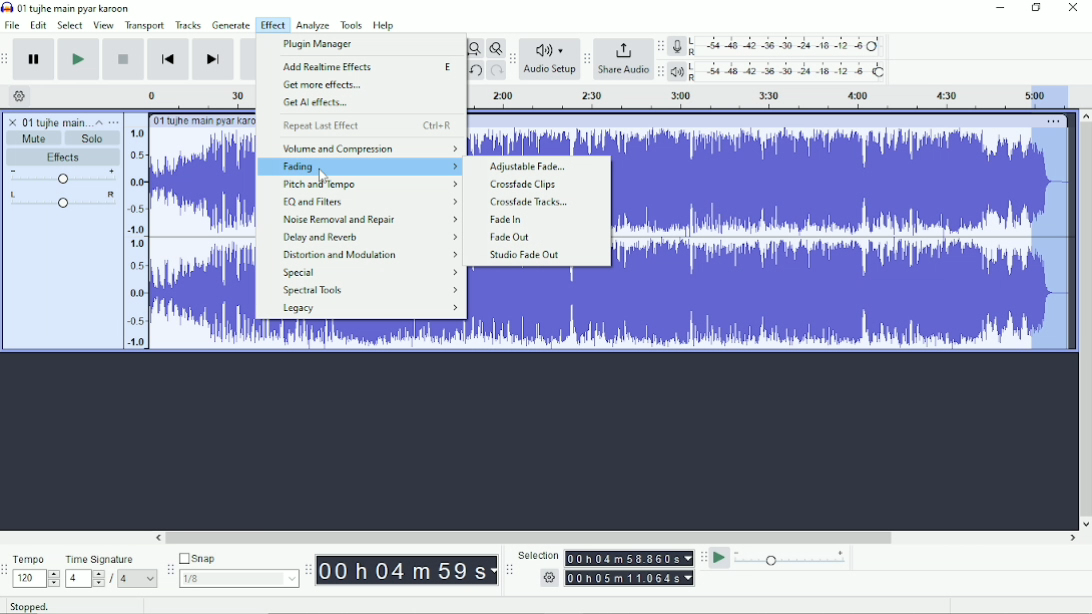 The width and height of the screenshot is (1092, 614). Describe the element at coordinates (144, 27) in the screenshot. I see `Transport` at that location.